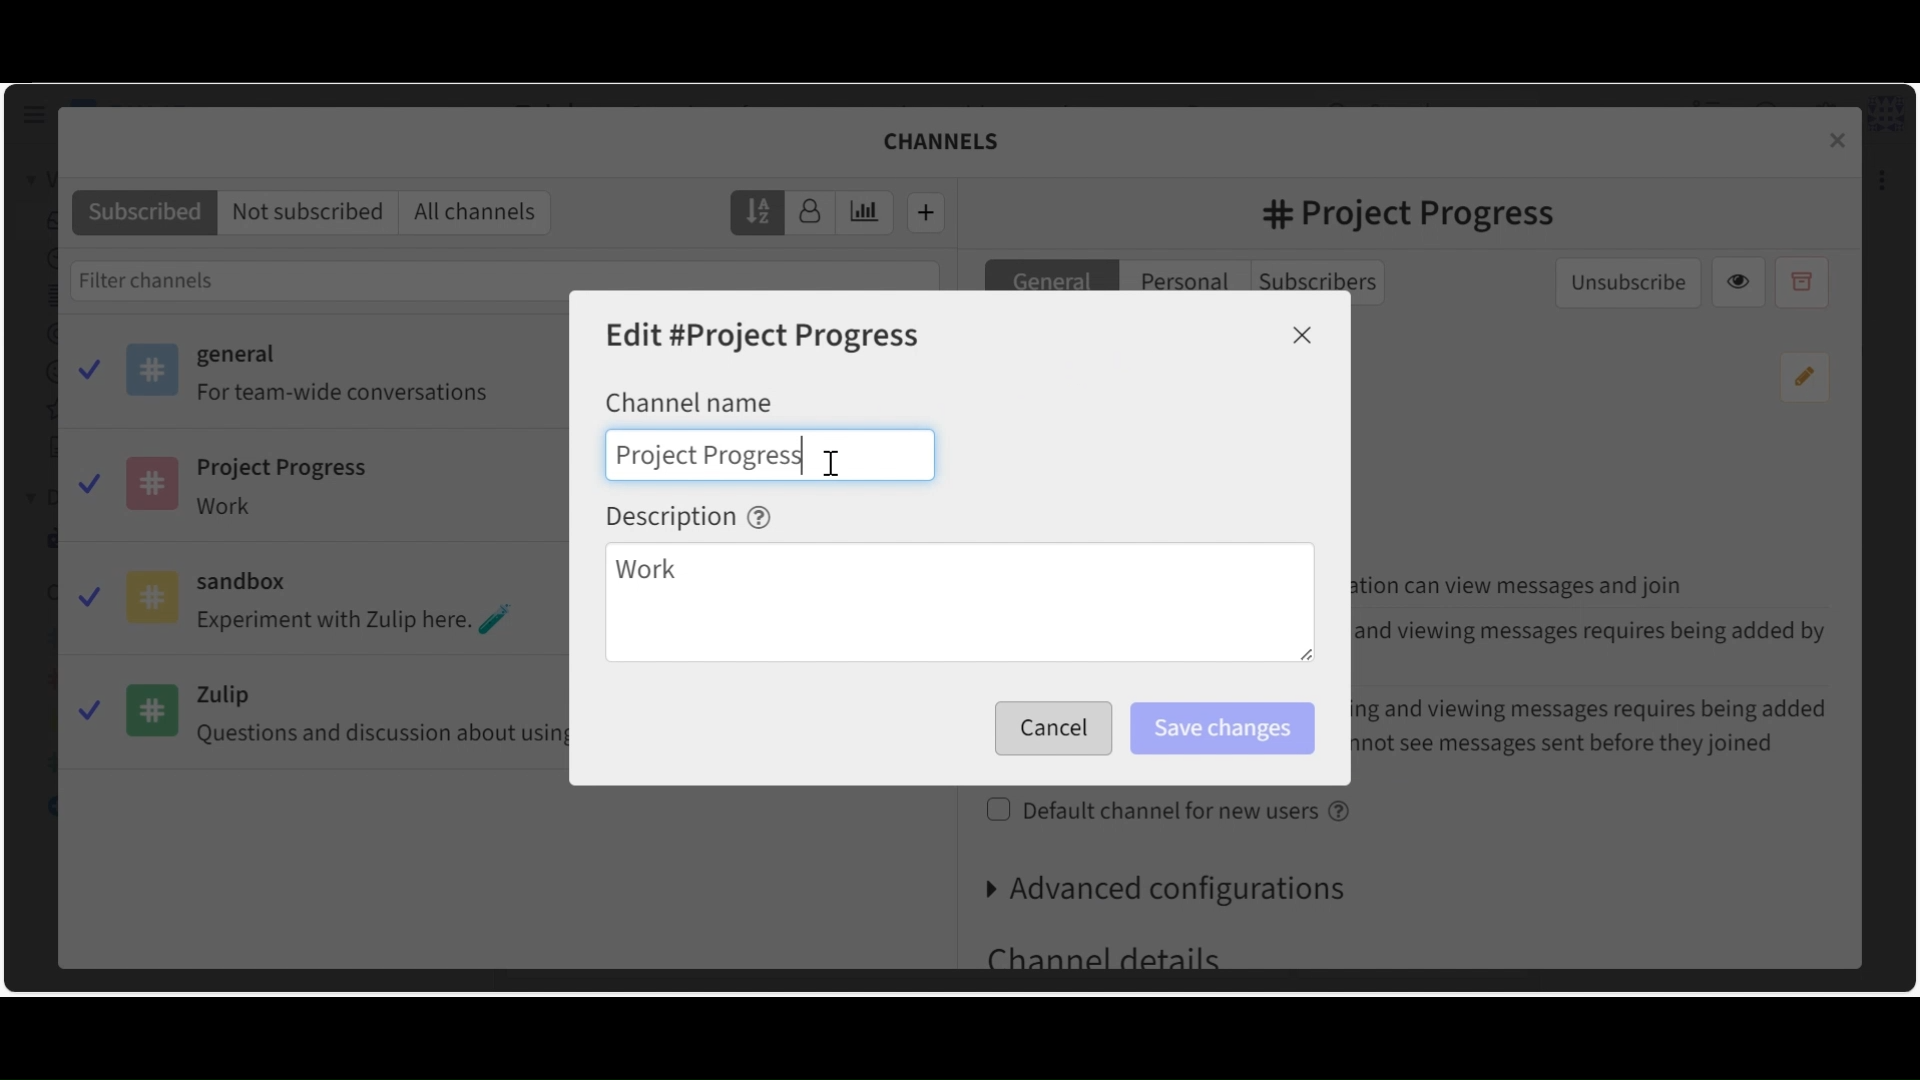 The image size is (1920, 1080). What do you see at coordinates (1221, 729) in the screenshot?
I see `Save Changes` at bounding box center [1221, 729].